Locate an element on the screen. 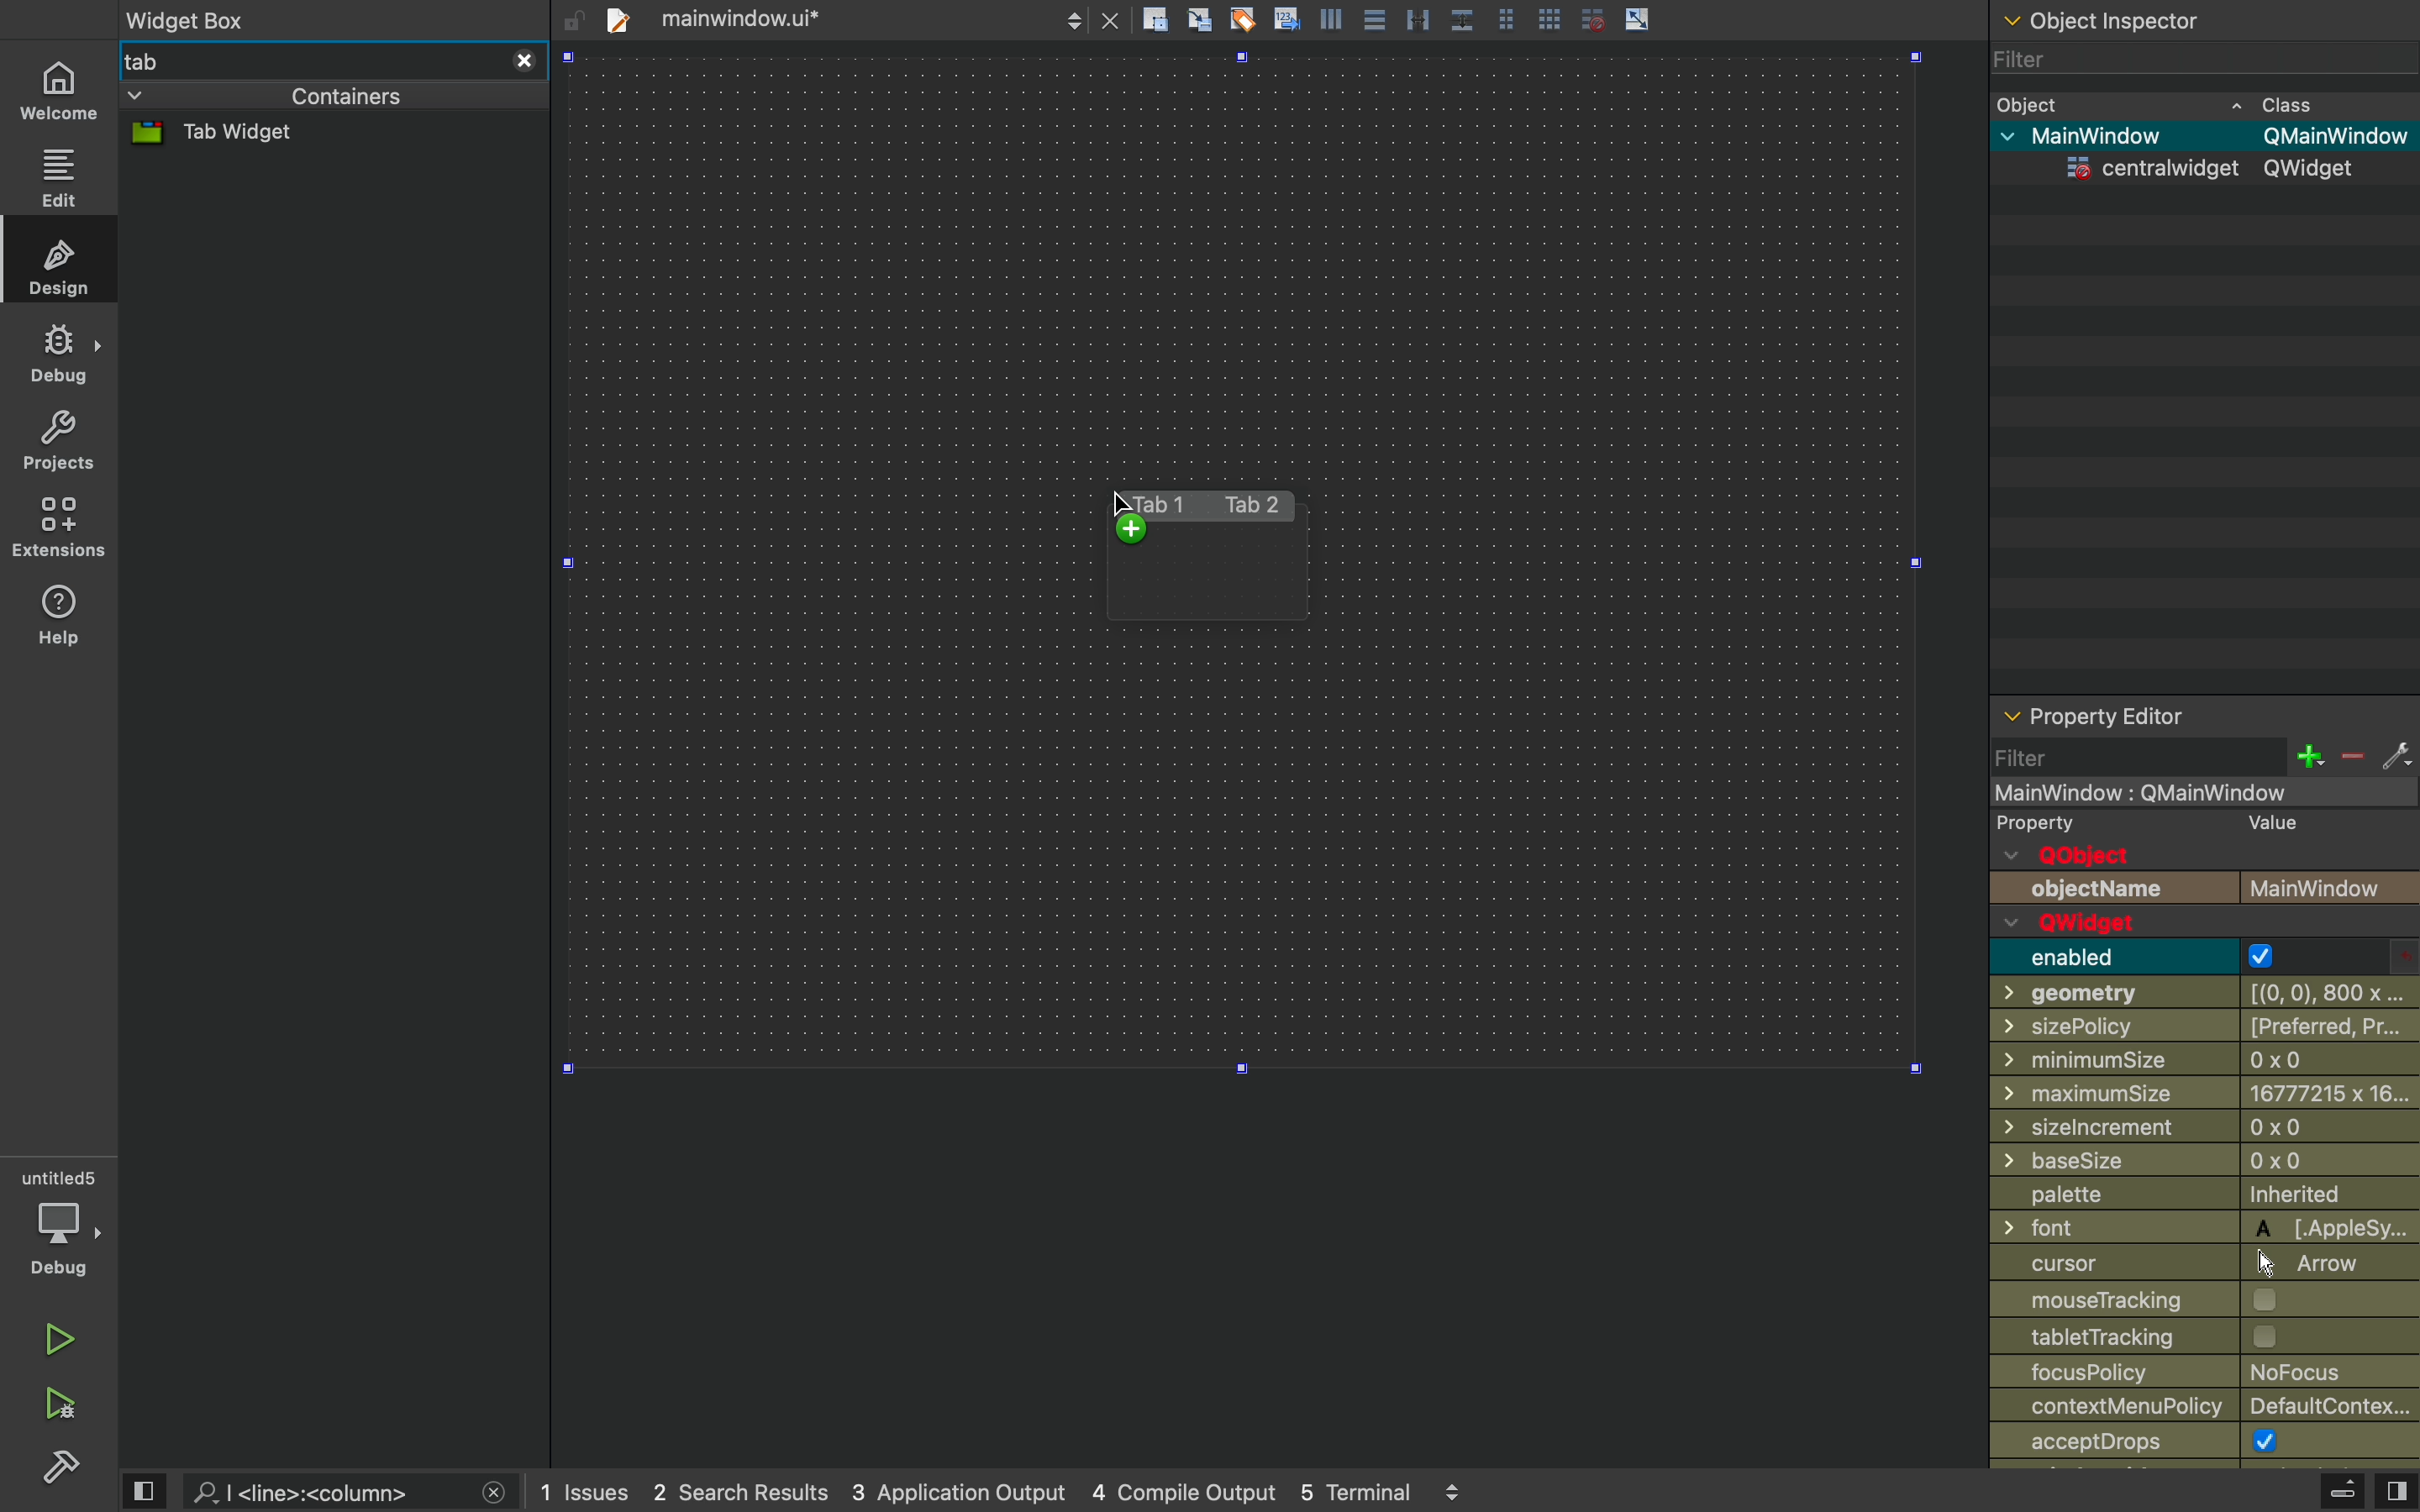  objectname is located at coordinates (2203, 887).